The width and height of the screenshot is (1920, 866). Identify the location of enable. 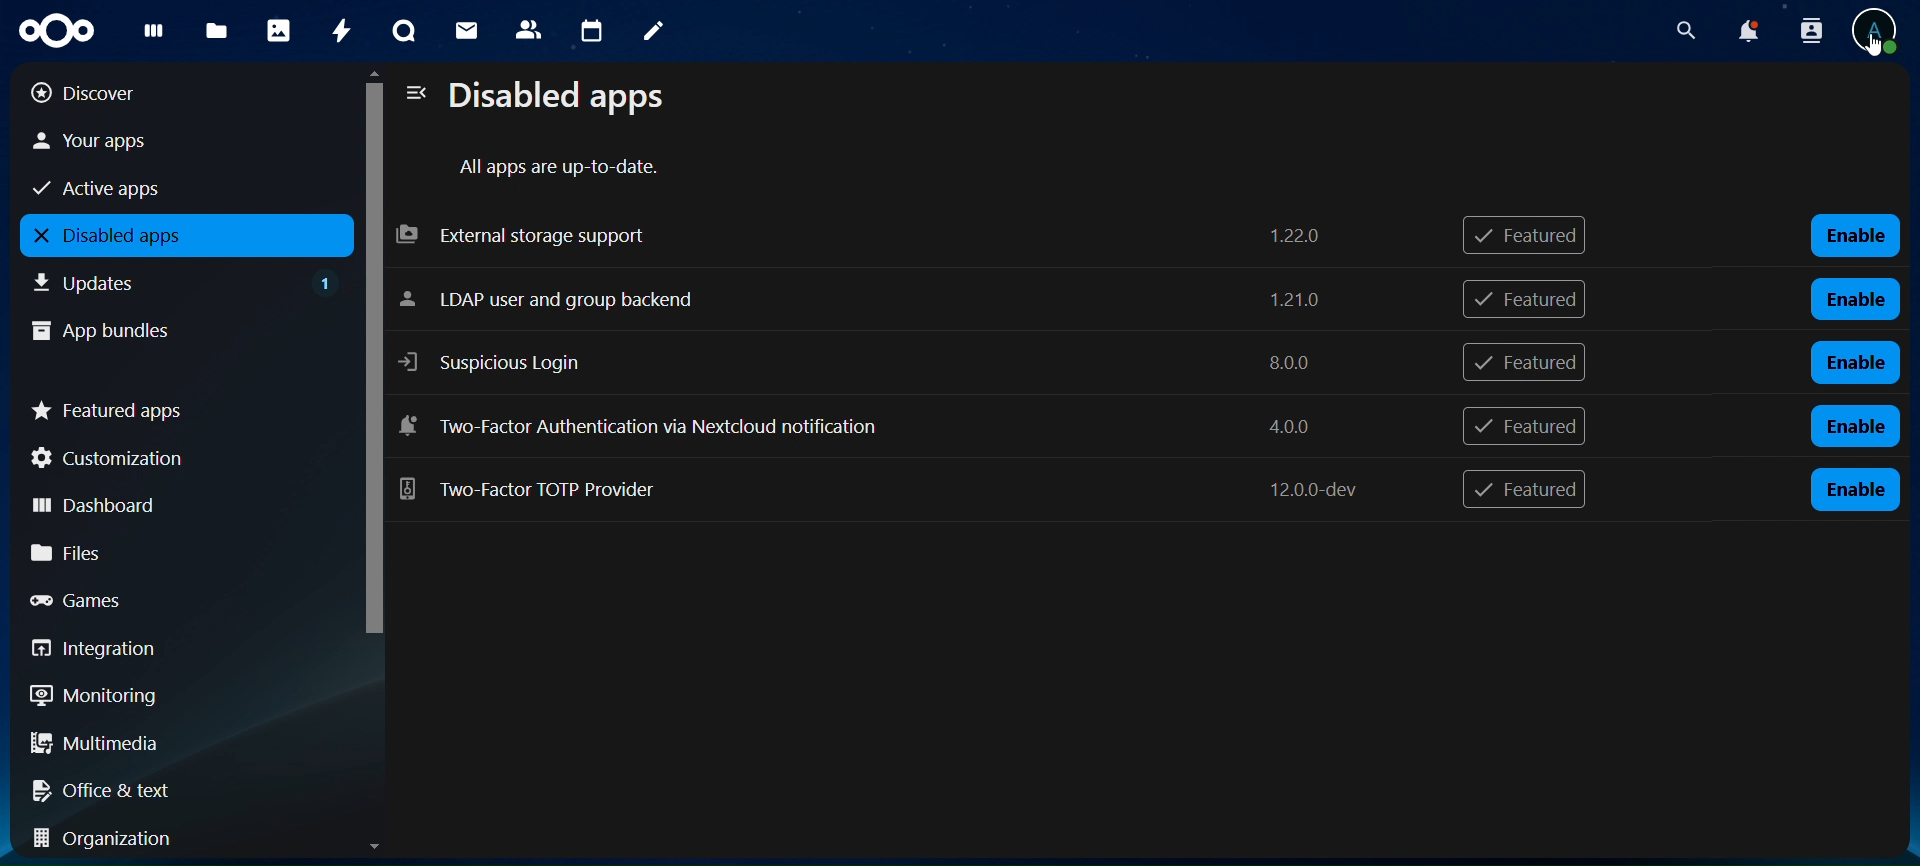
(1854, 427).